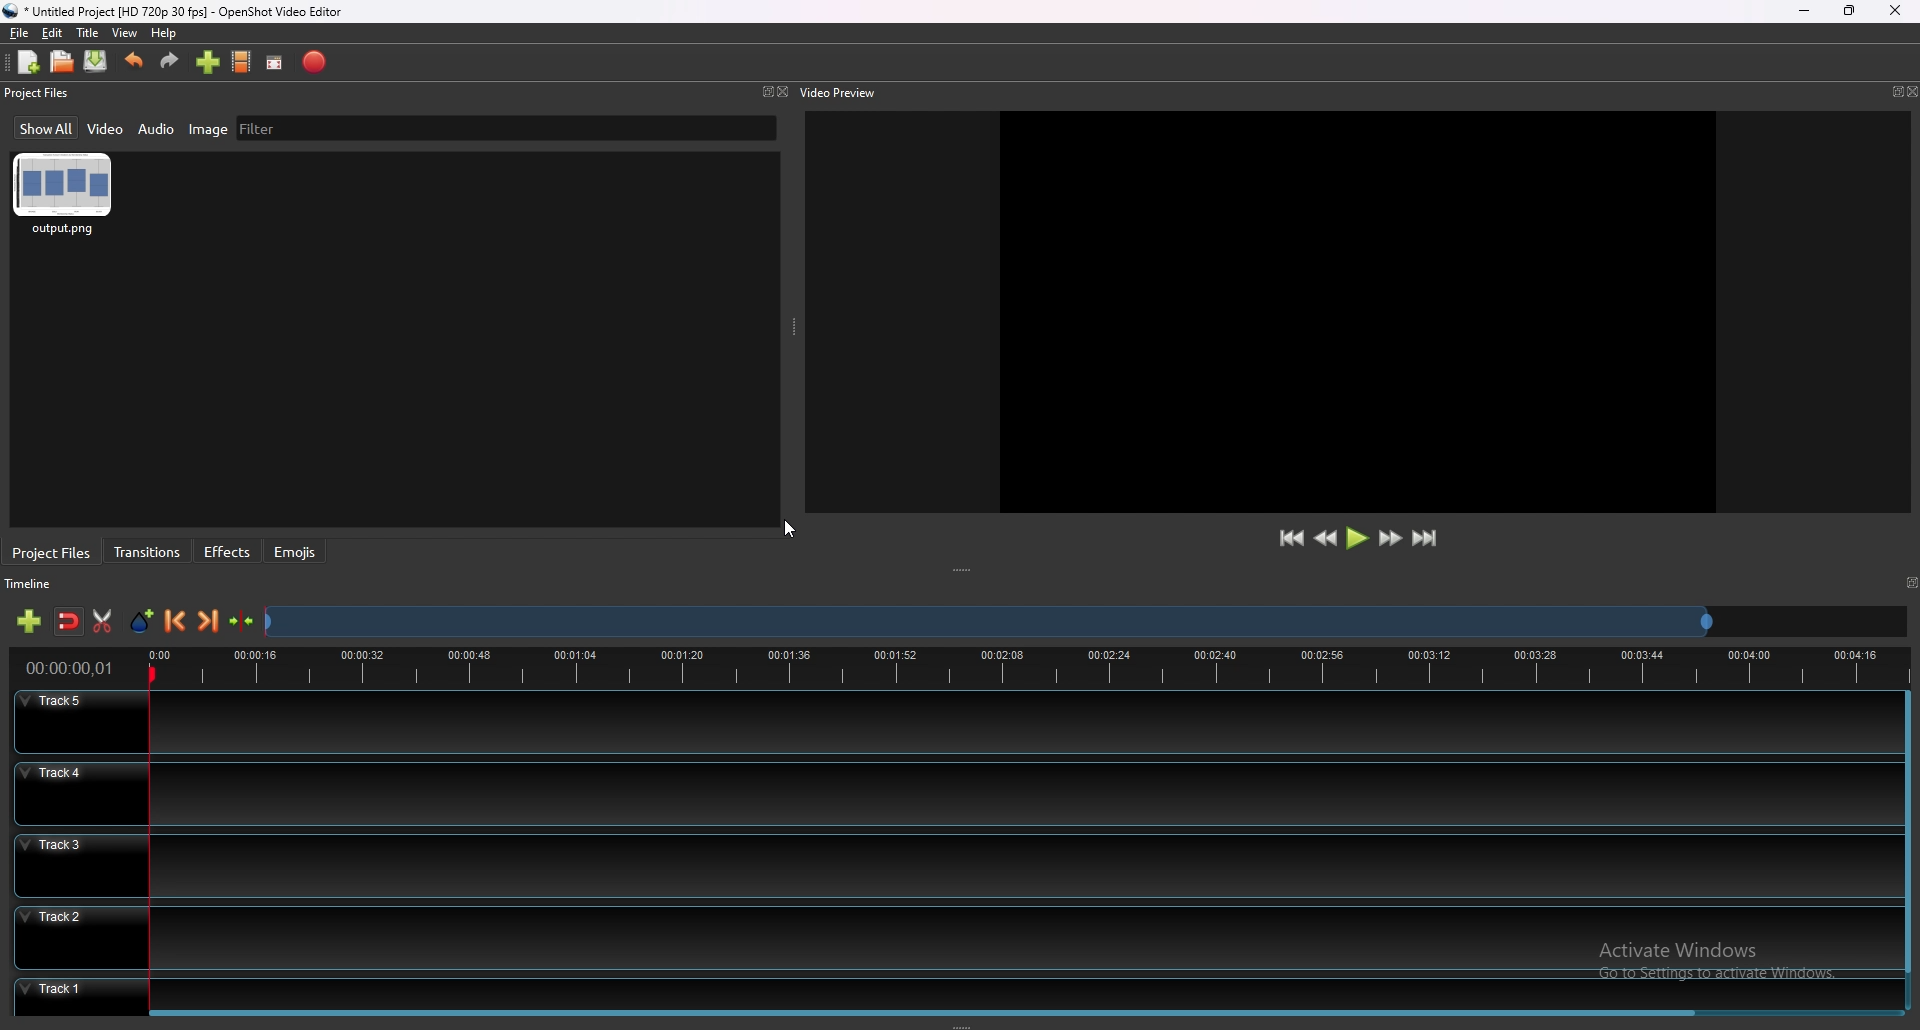 Image resolution: width=1920 pixels, height=1030 pixels. What do you see at coordinates (295, 551) in the screenshot?
I see `emojis` at bounding box center [295, 551].